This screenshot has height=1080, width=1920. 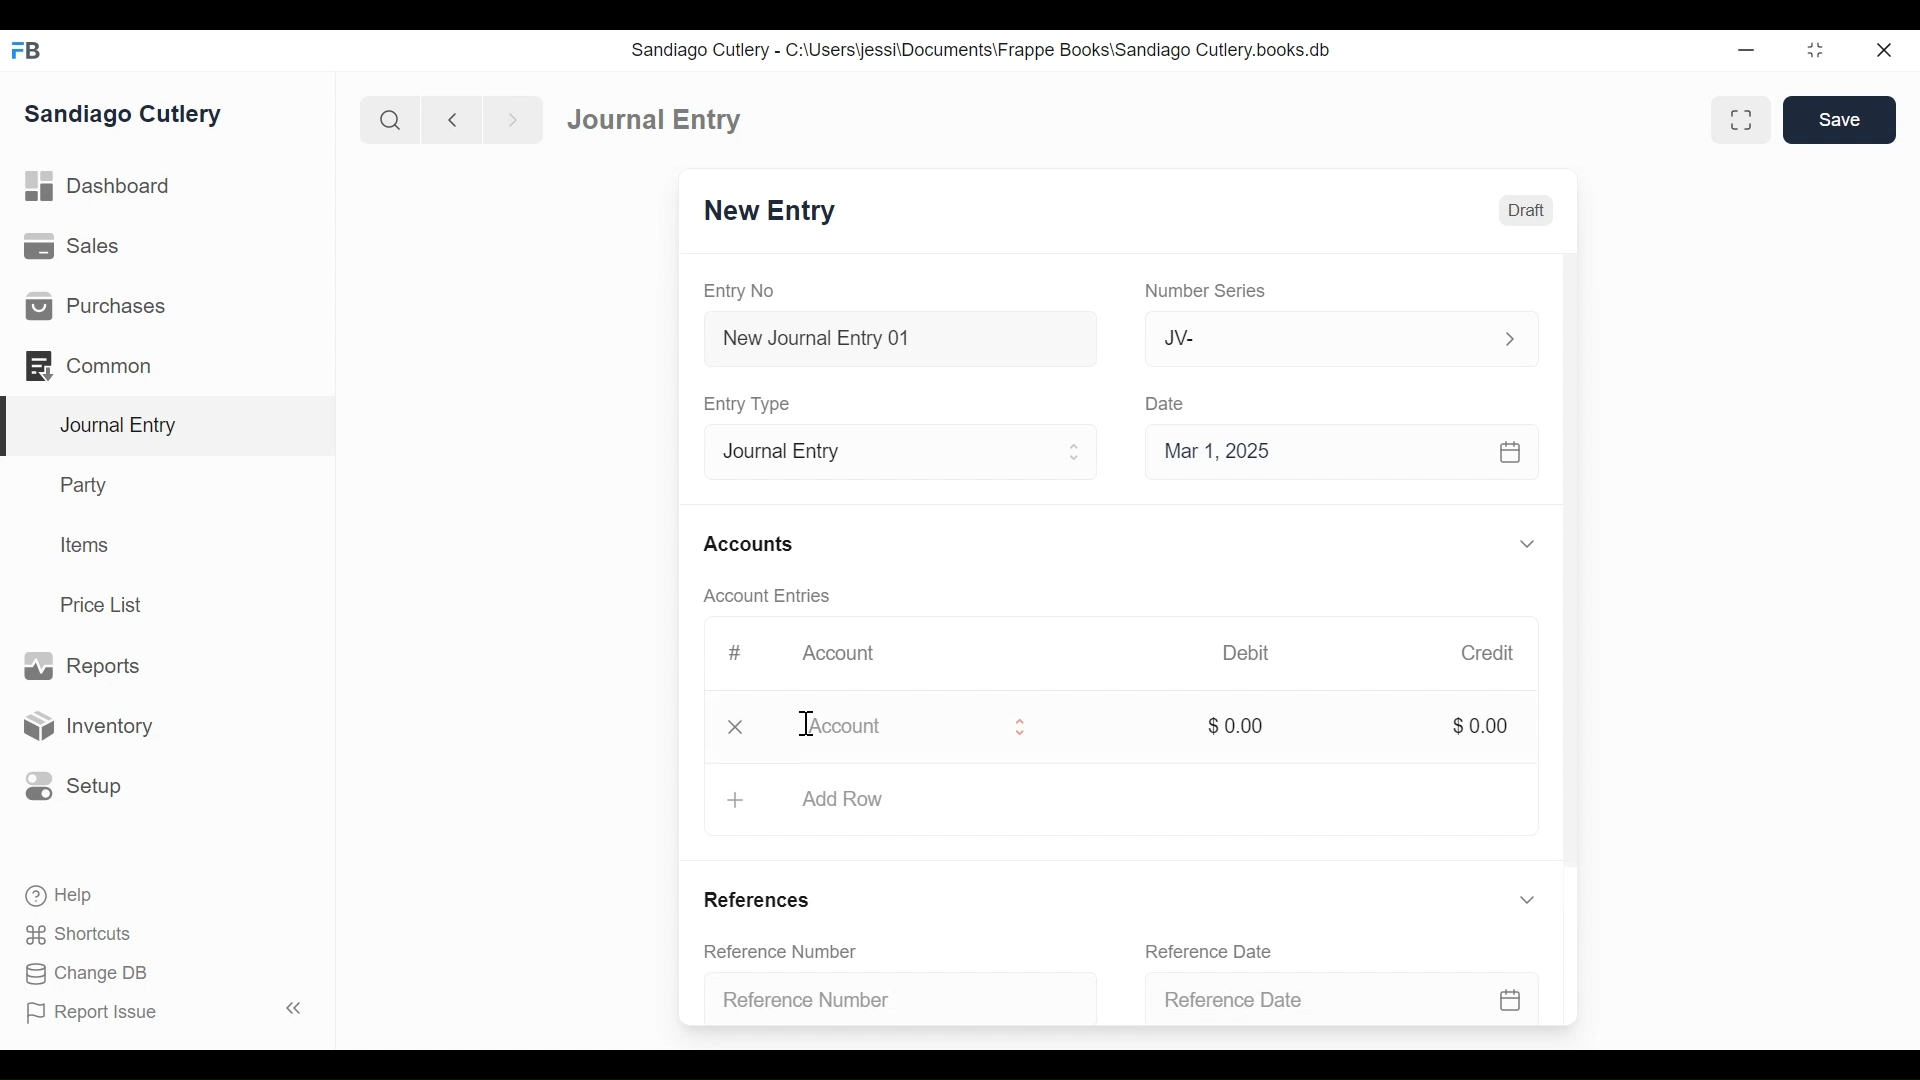 I want to click on Help, so click(x=50, y=897).